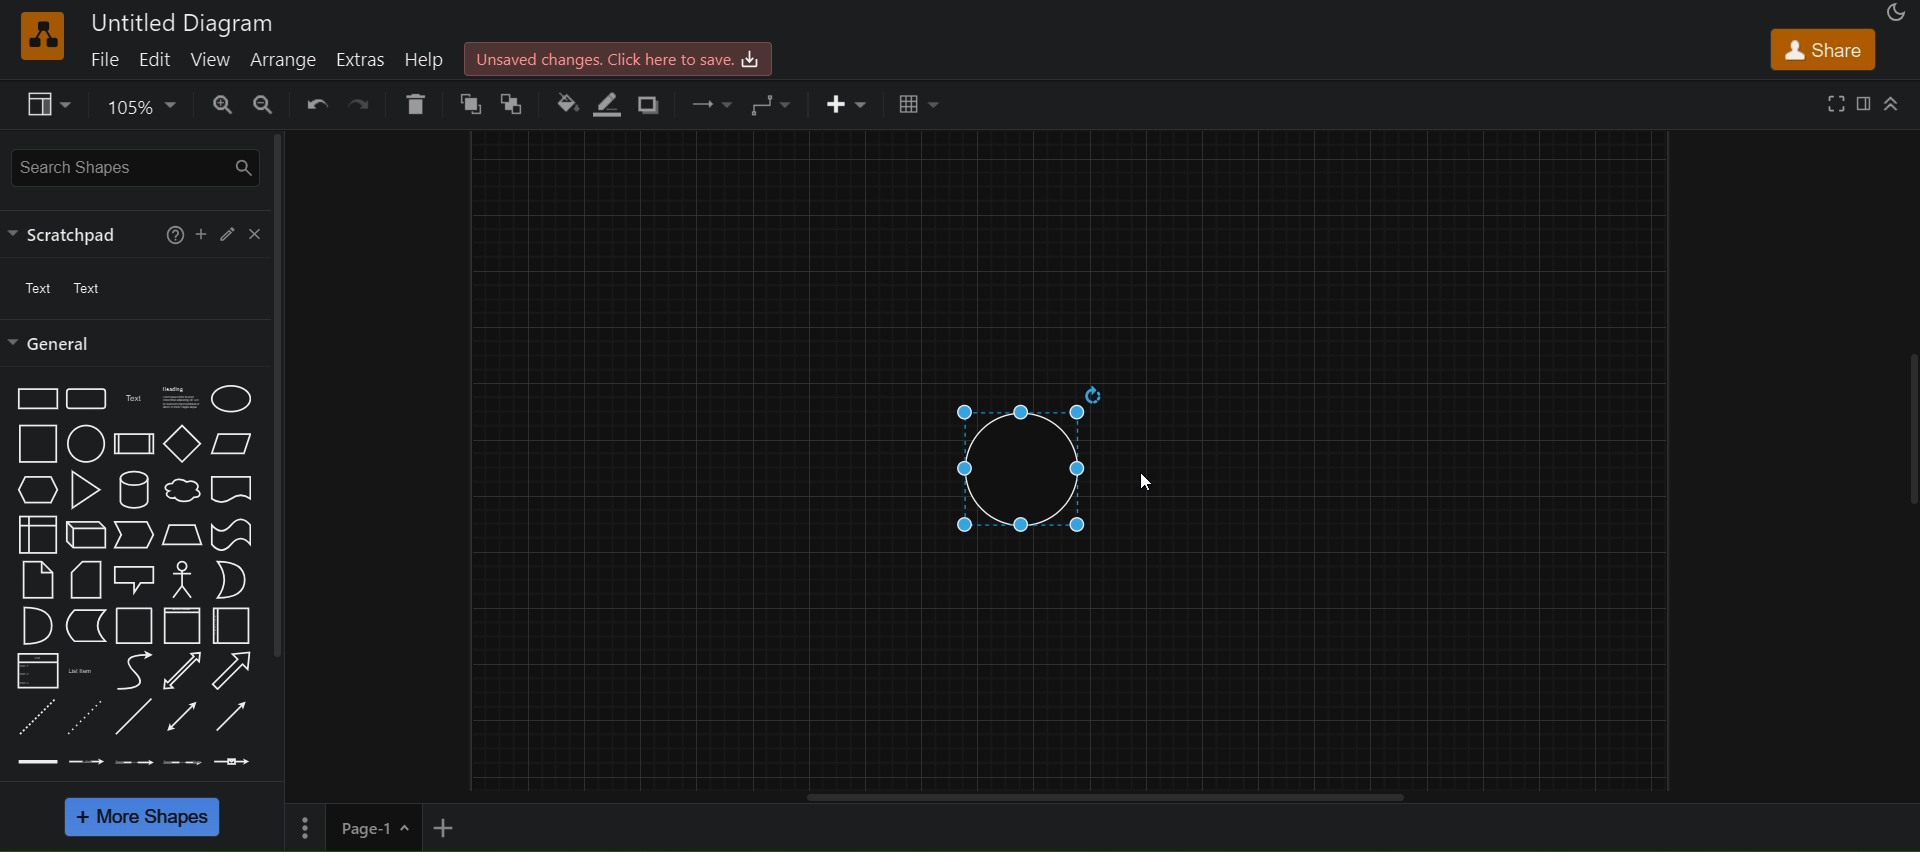  I want to click on extras, so click(361, 60).